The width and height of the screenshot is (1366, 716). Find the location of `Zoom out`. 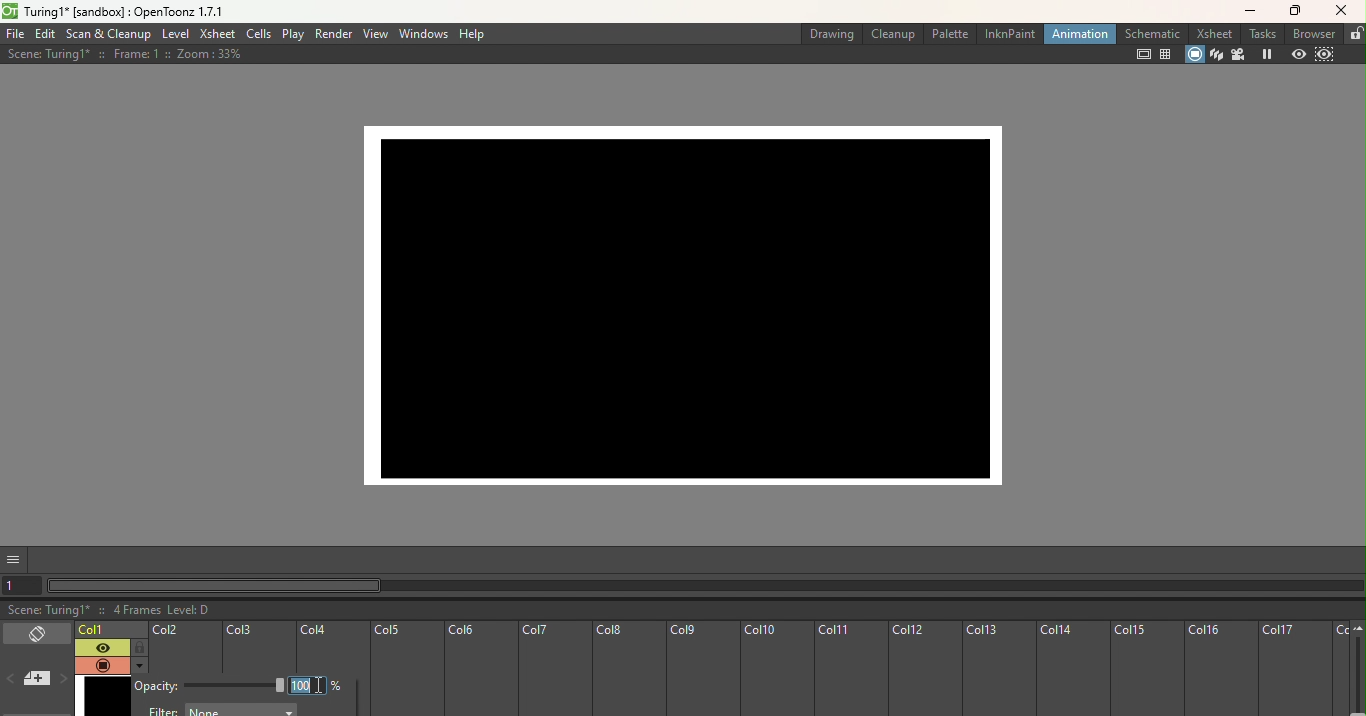

Zoom out is located at coordinates (1359, 630).